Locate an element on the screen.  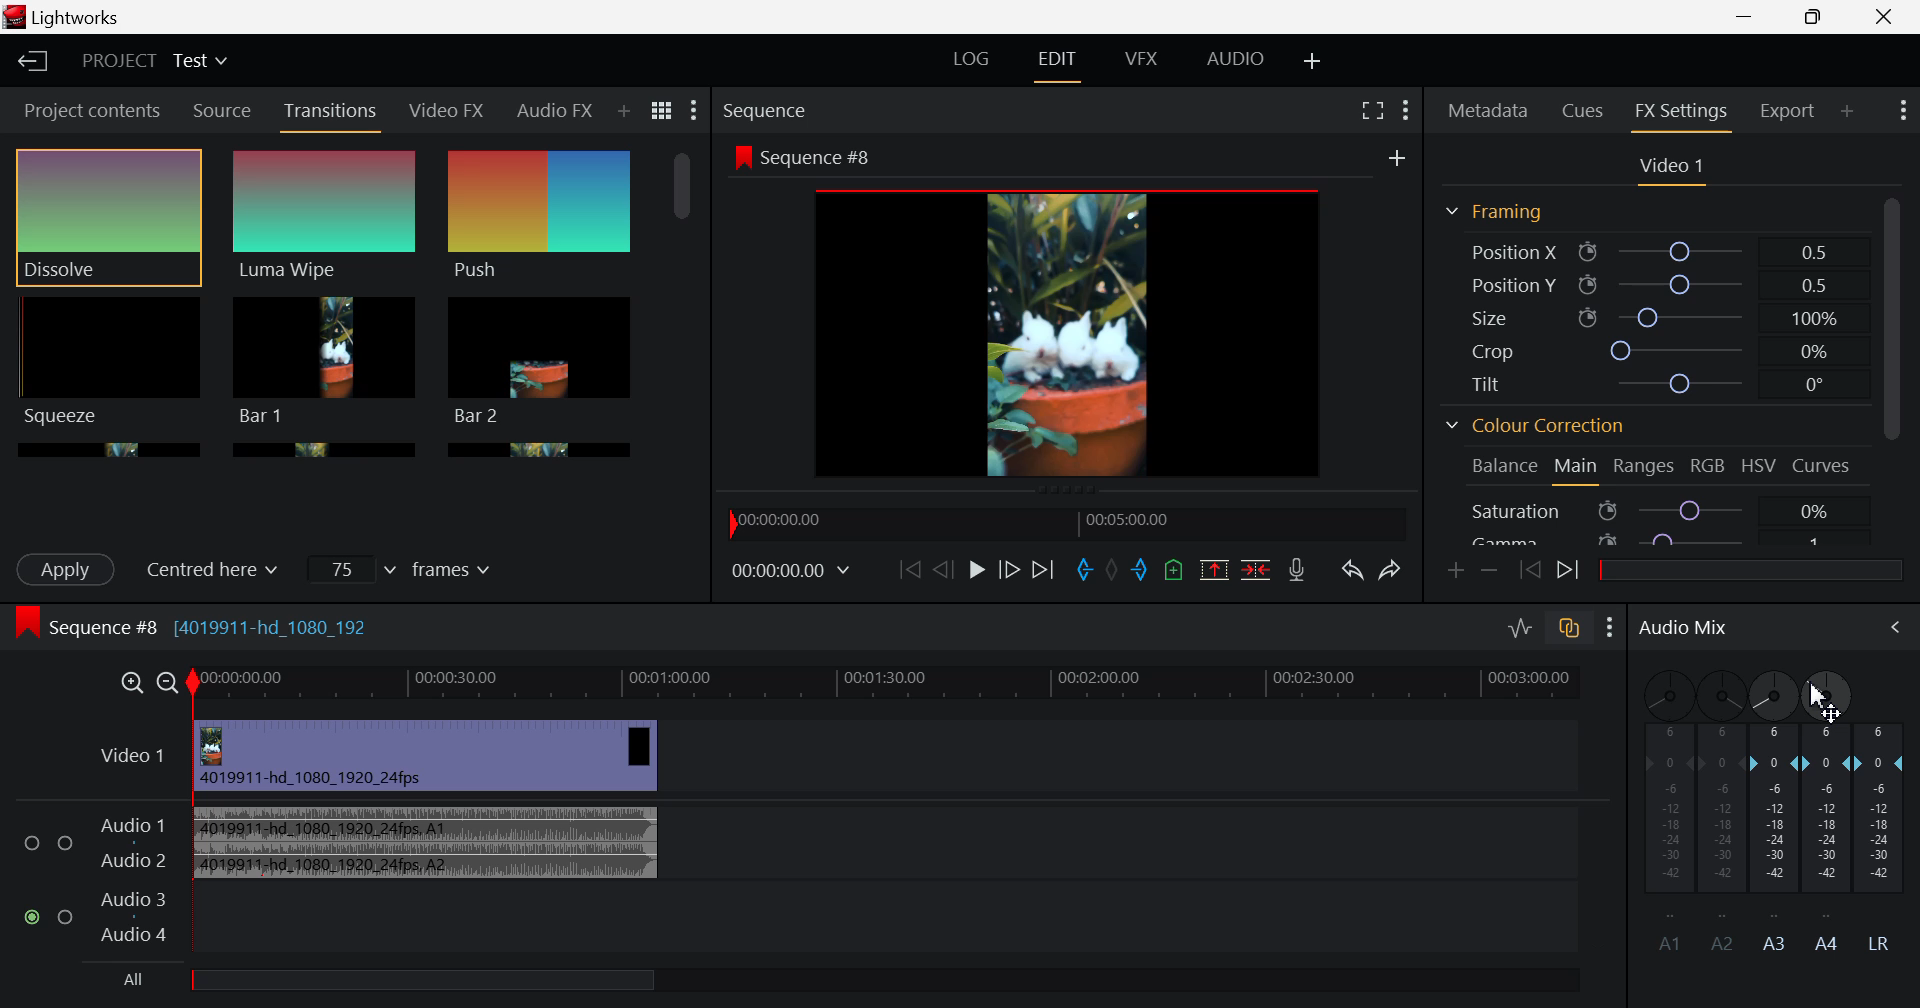
Show Settings is located at coordinates (1404, 110).